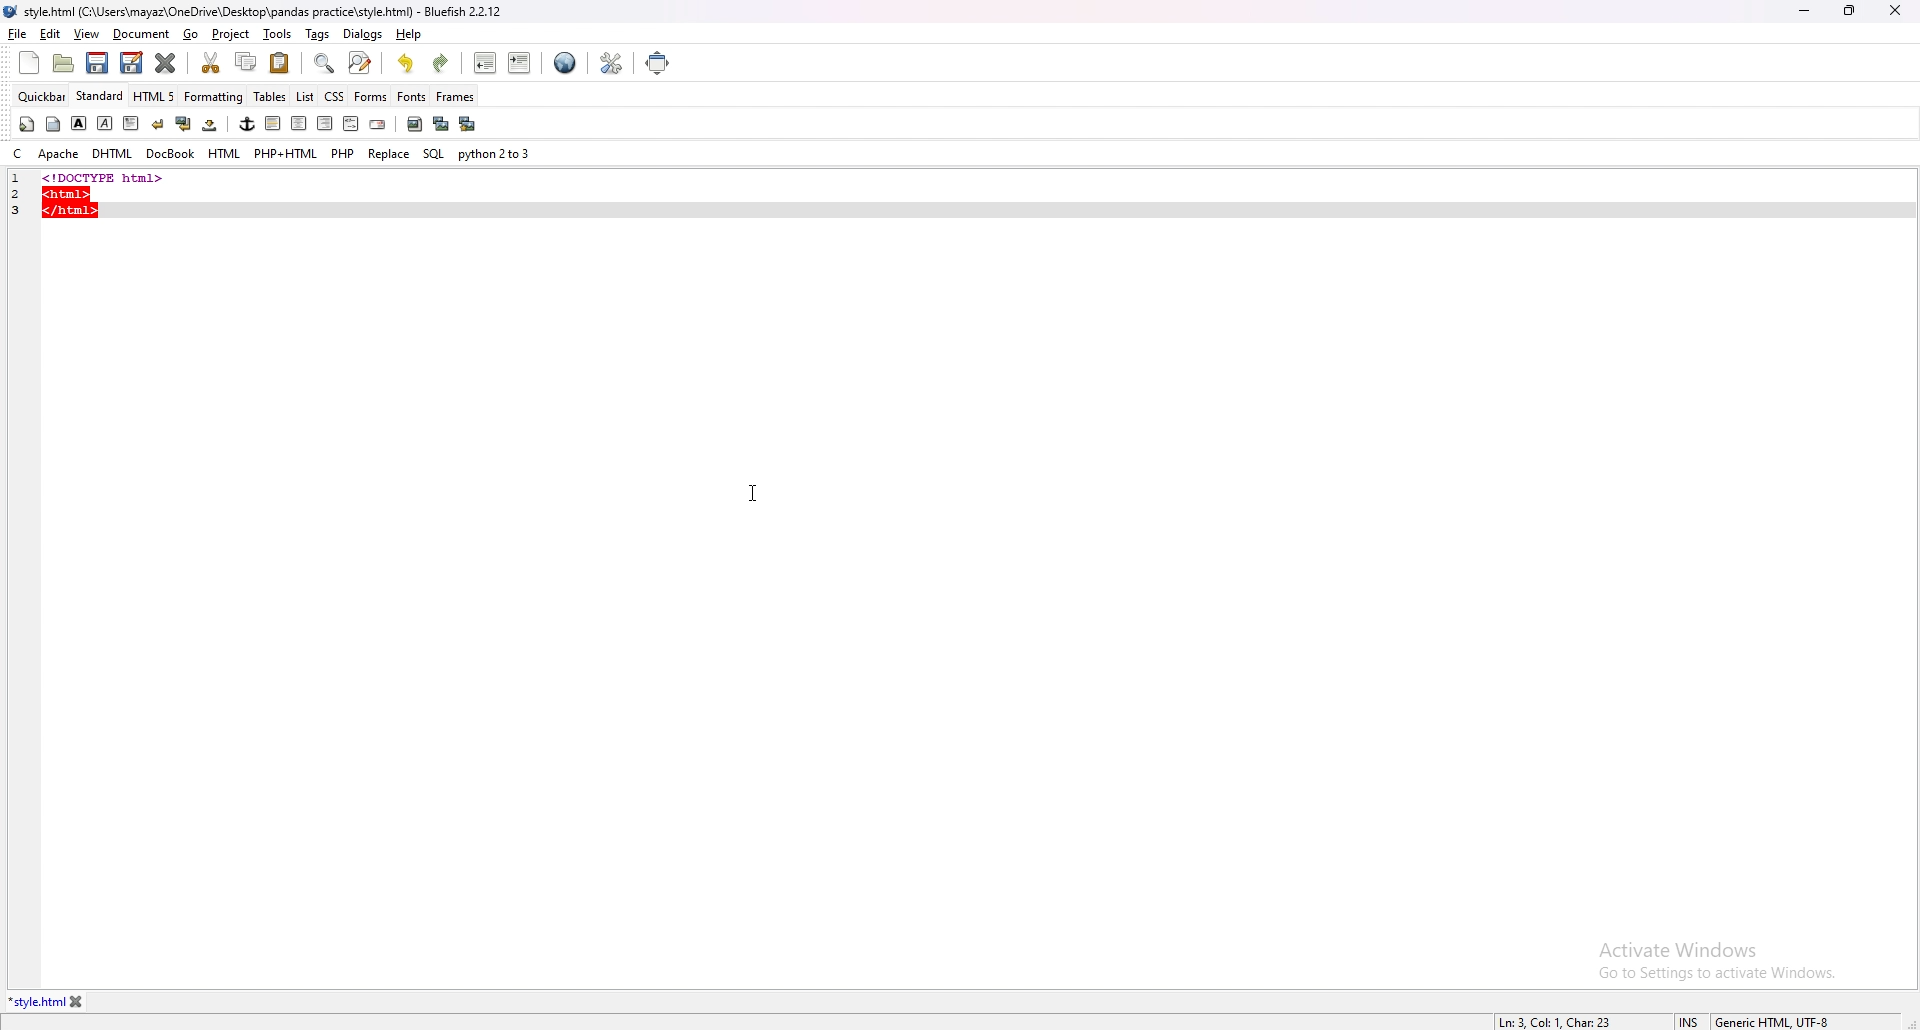 The image size is (1920, 1030). What do you see at coordinates (1689, 1021) in the screenshot?
I see `cursor mode` at bounding box center [1689, 1021].